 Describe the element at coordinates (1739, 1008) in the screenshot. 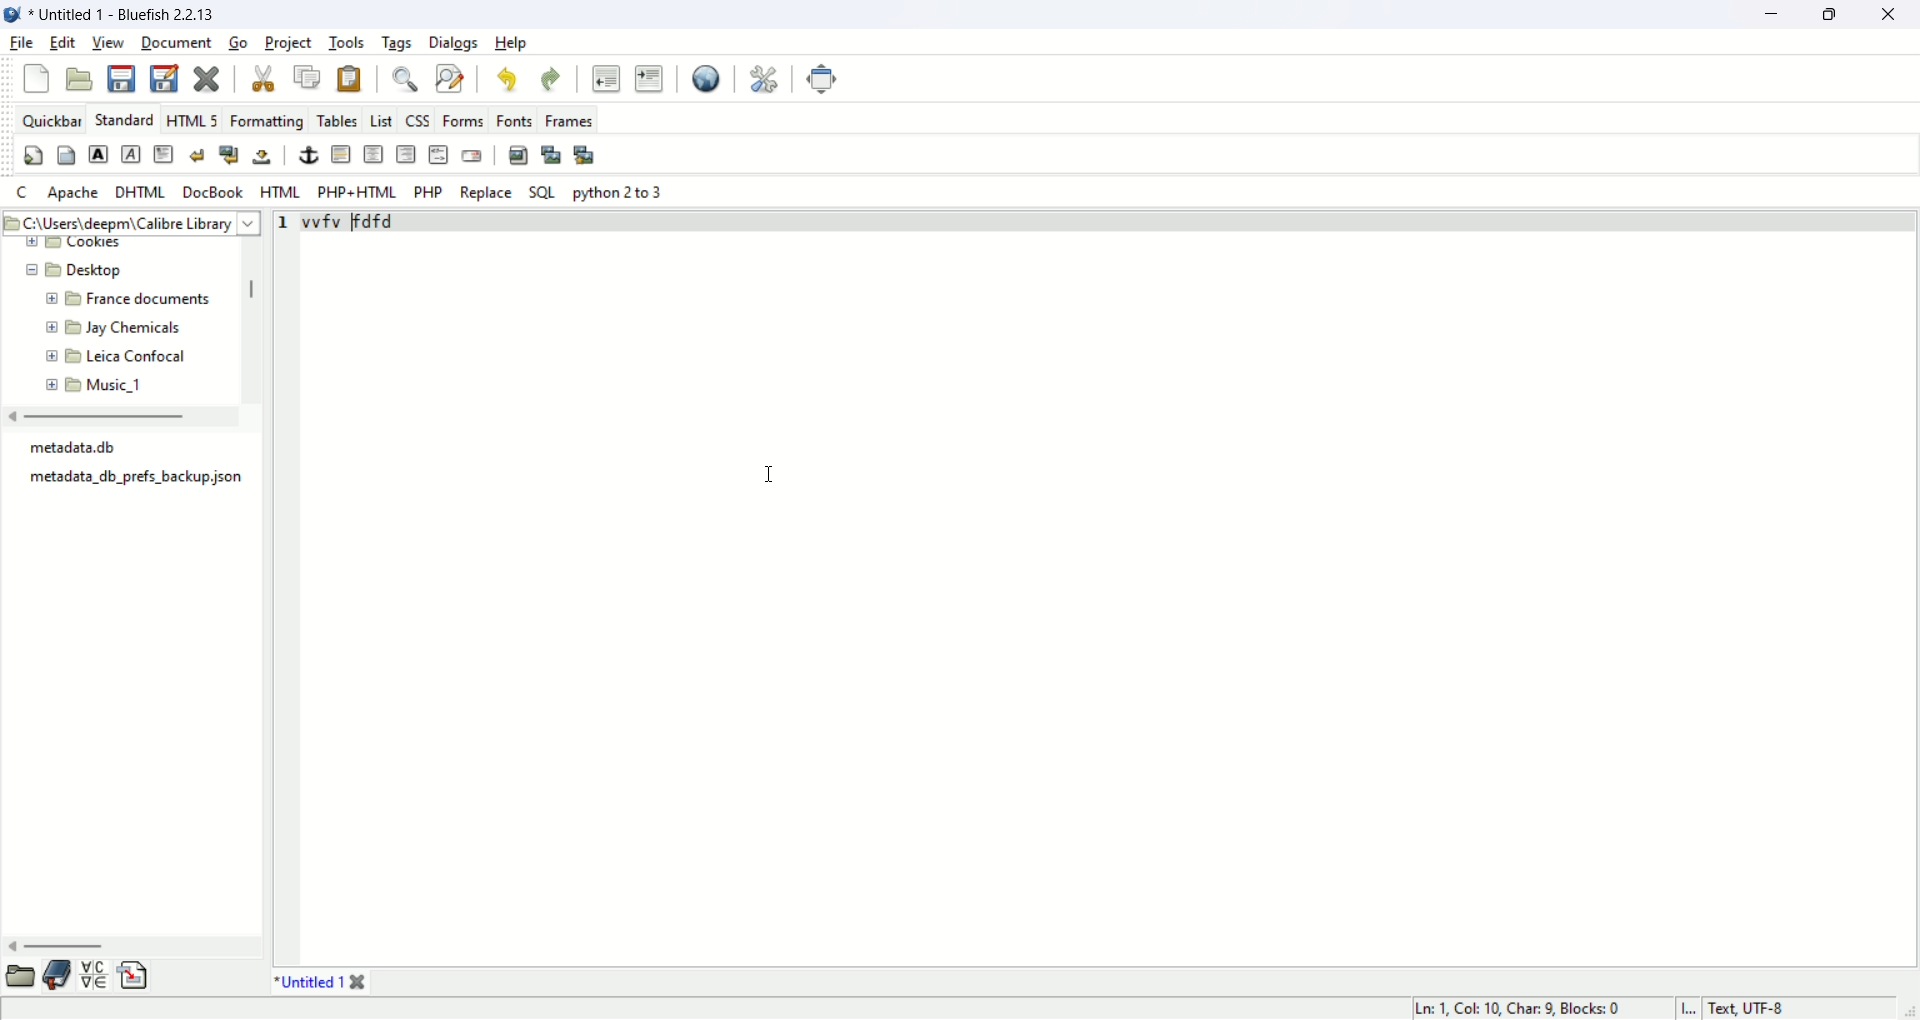

I see `I... Text, UTF-8` at that location.